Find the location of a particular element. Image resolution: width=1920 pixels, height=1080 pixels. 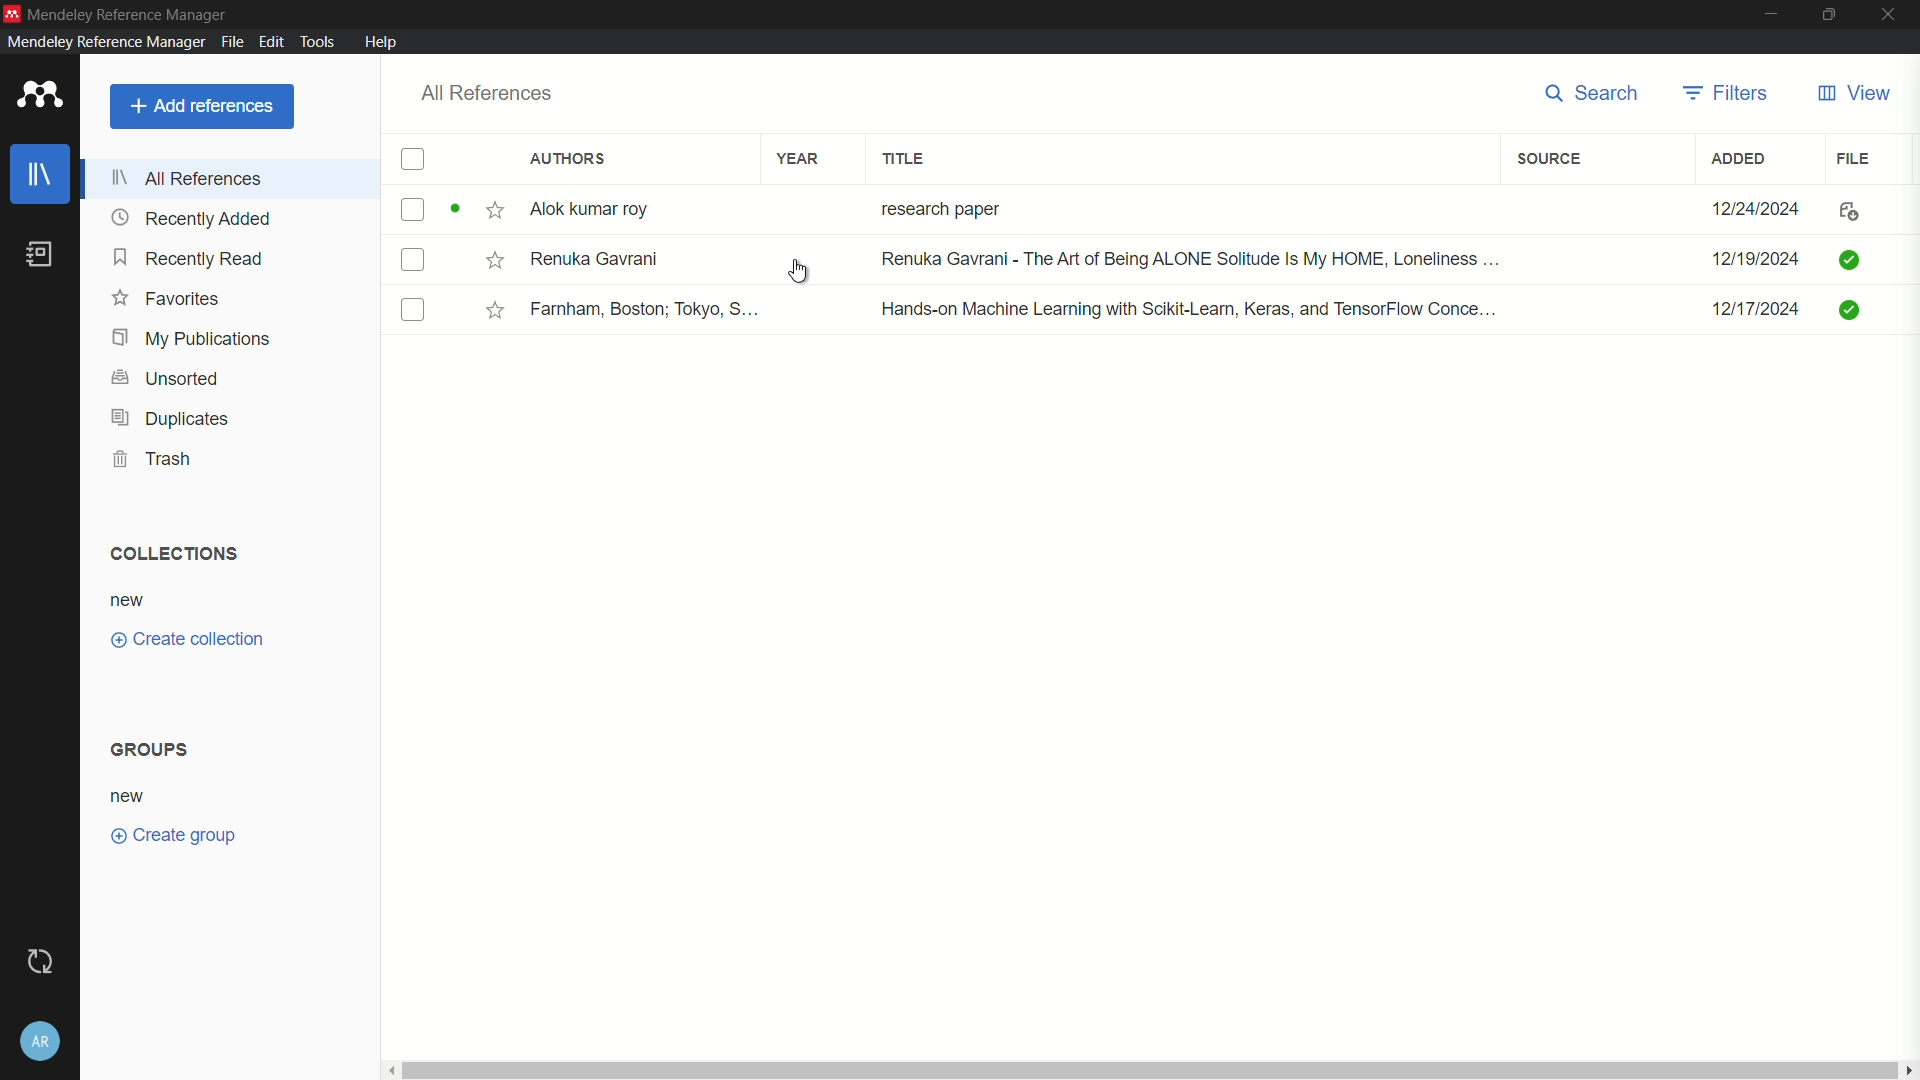

groups is located at coordinates (150, 749).